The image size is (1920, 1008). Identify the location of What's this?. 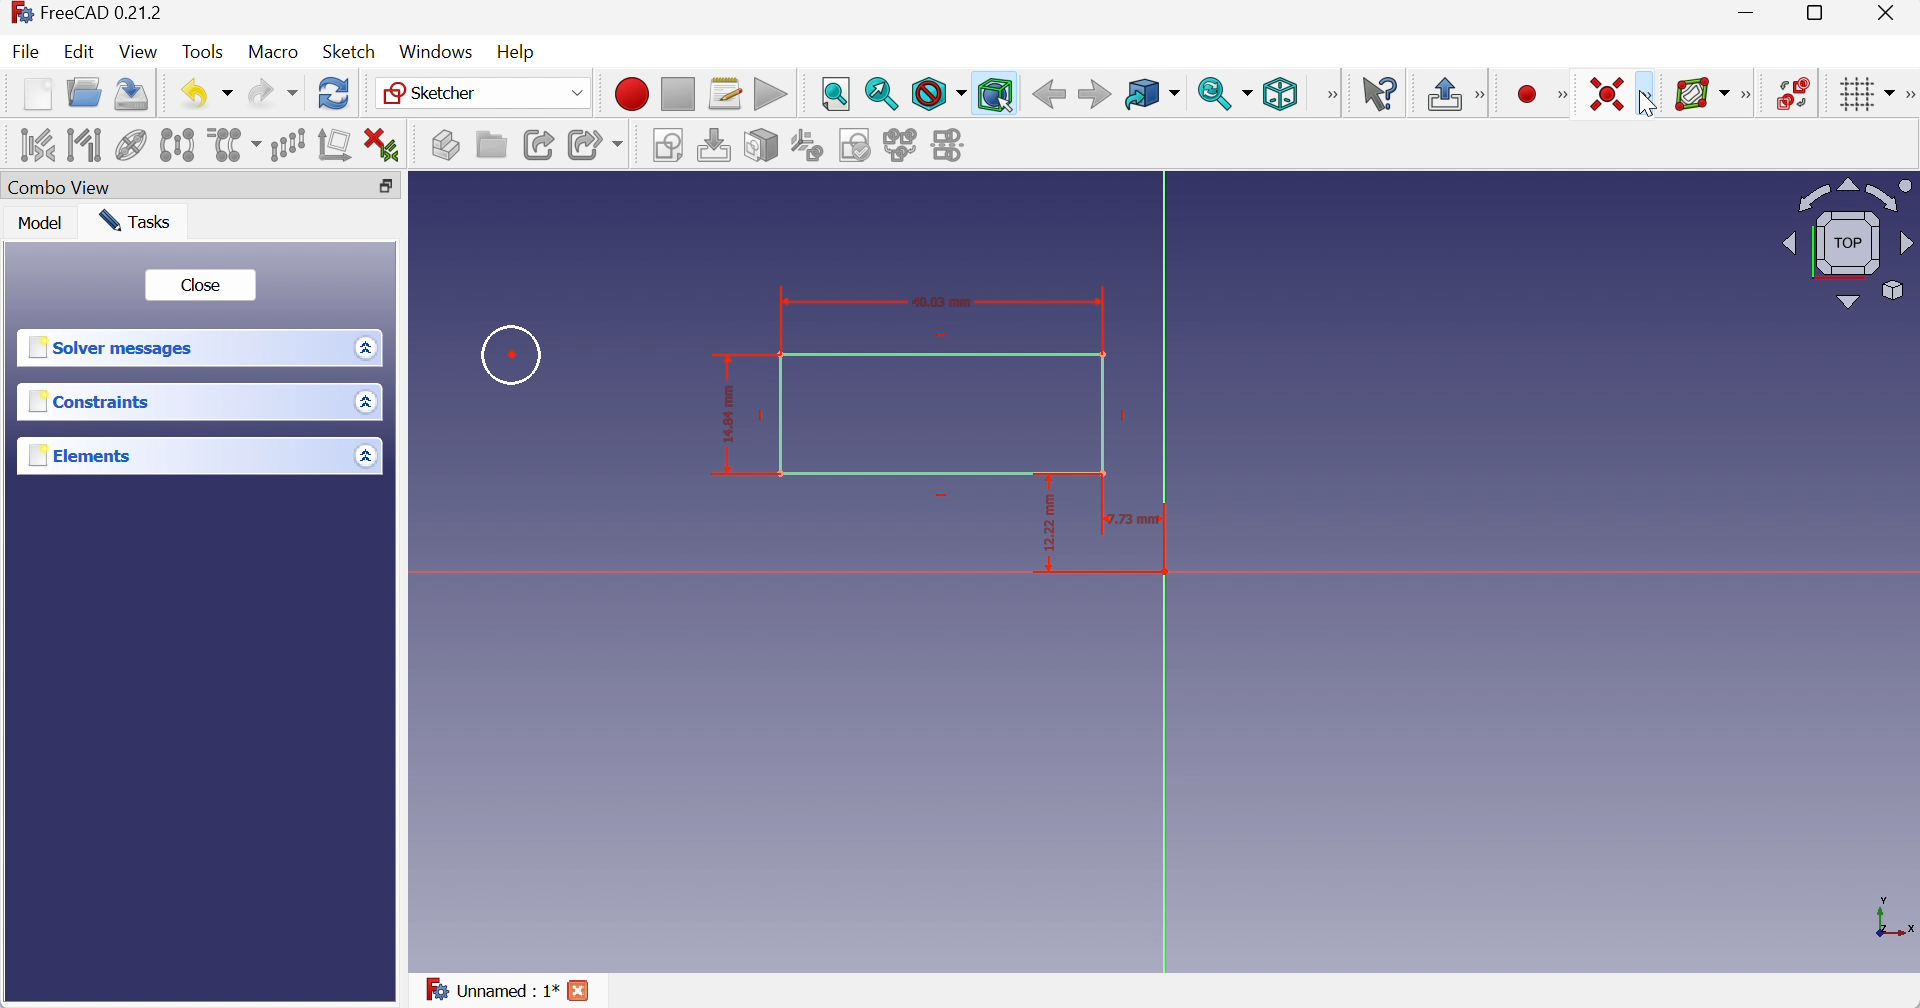
(1380, 93).